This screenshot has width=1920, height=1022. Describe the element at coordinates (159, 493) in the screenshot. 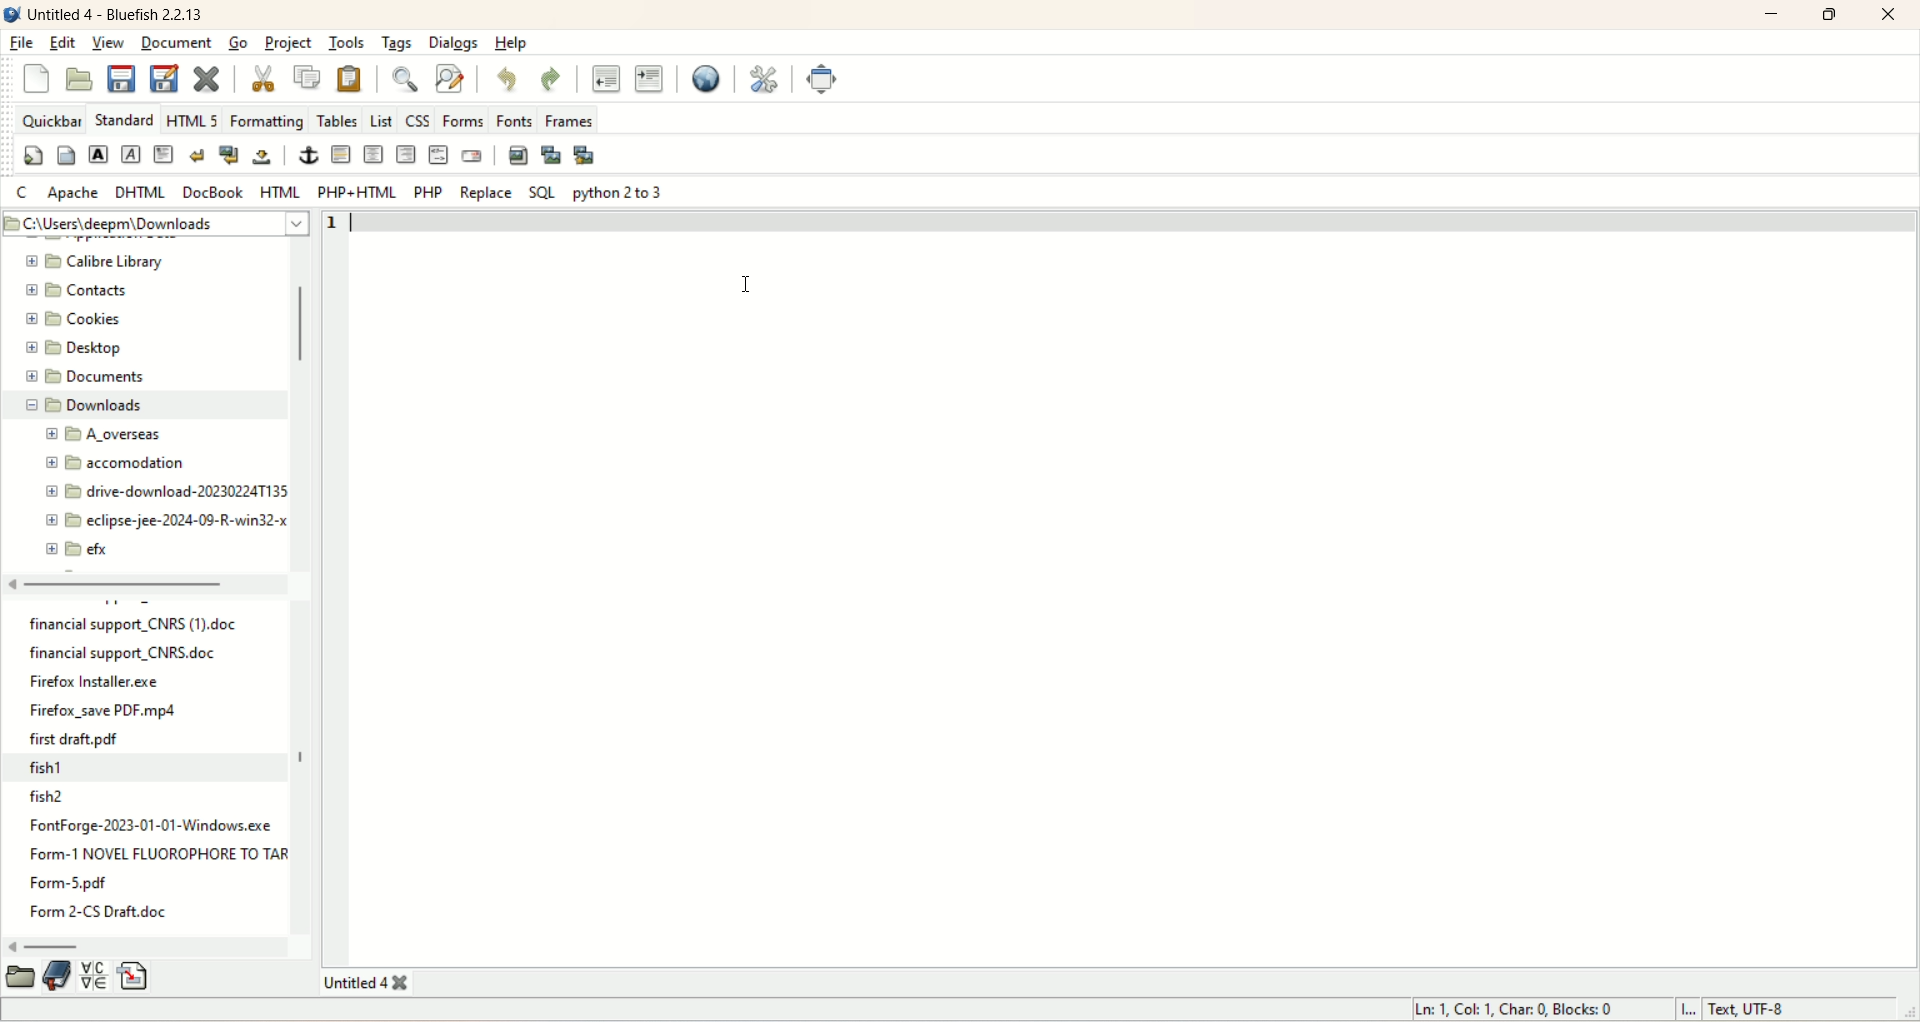

I see `drive` at that location.